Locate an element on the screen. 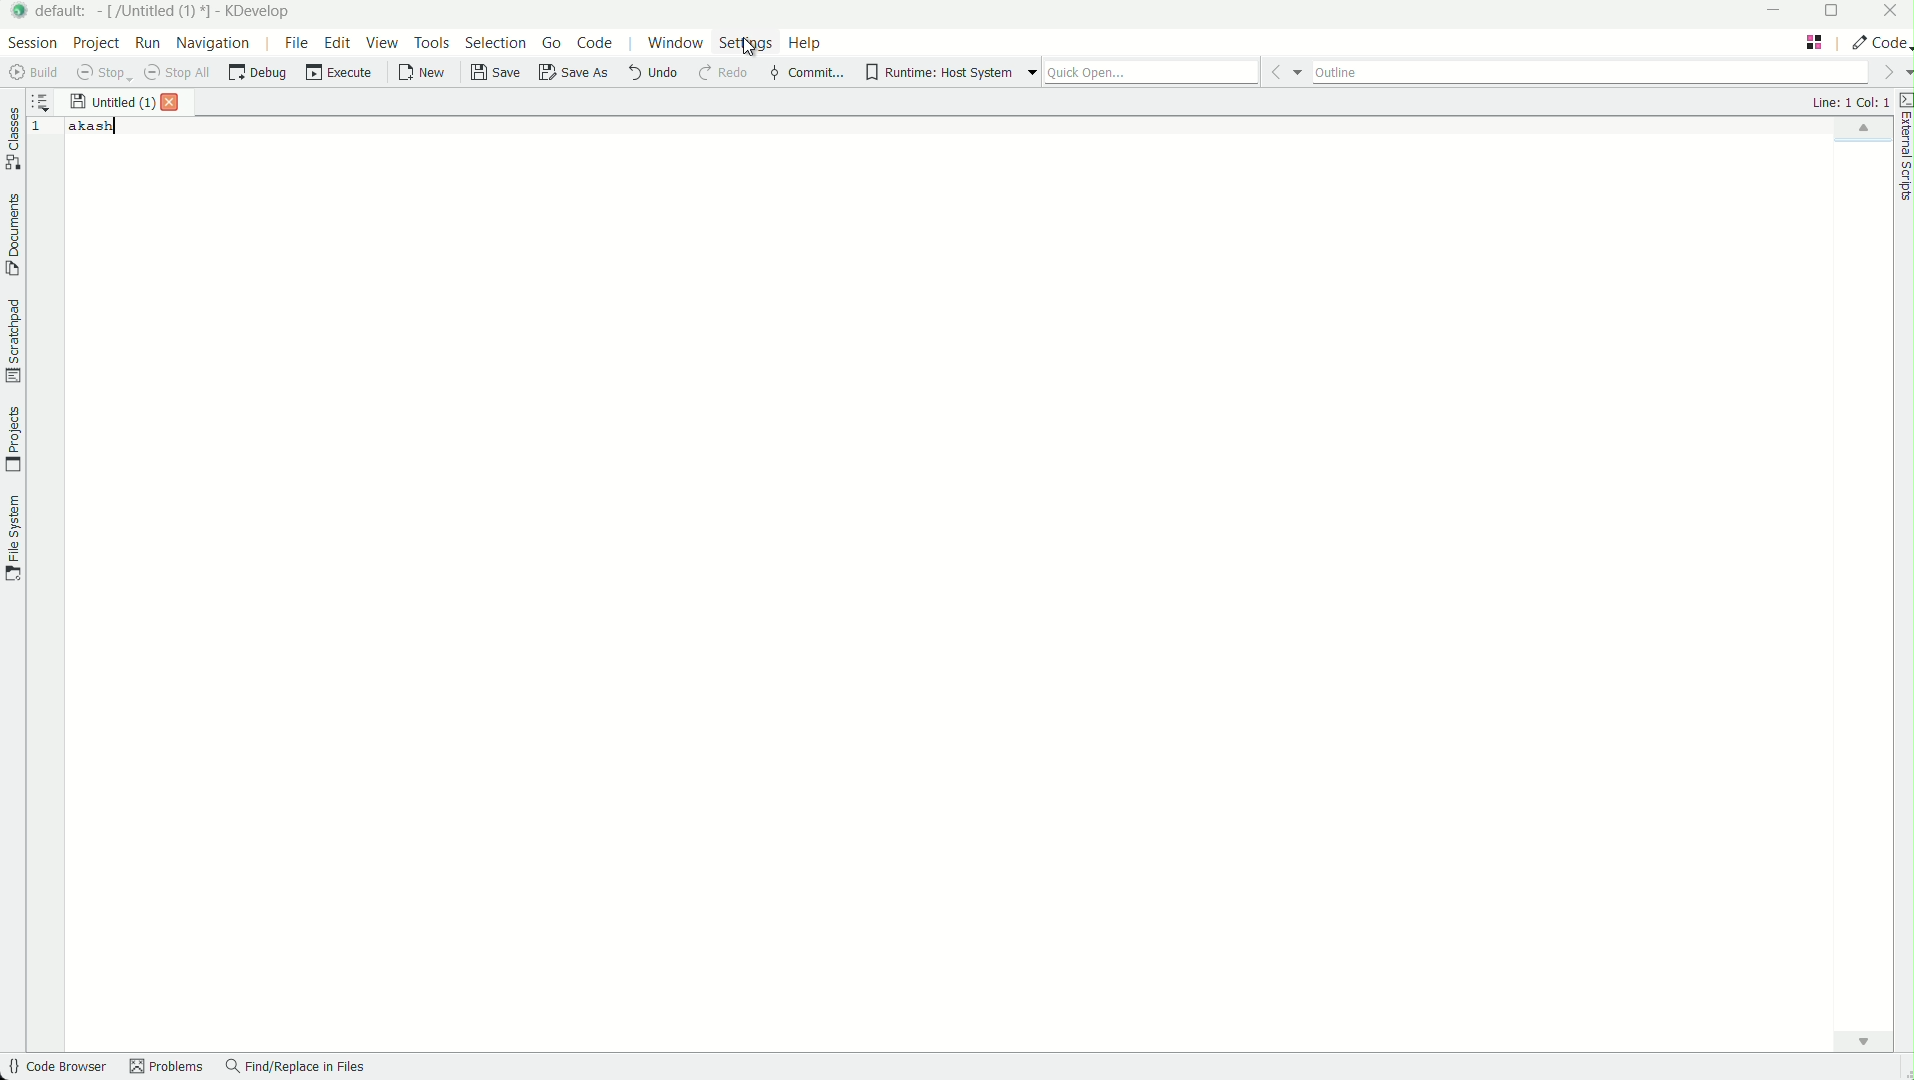 The image size is (1914, 1080). new is located at coordinates (423, 75).